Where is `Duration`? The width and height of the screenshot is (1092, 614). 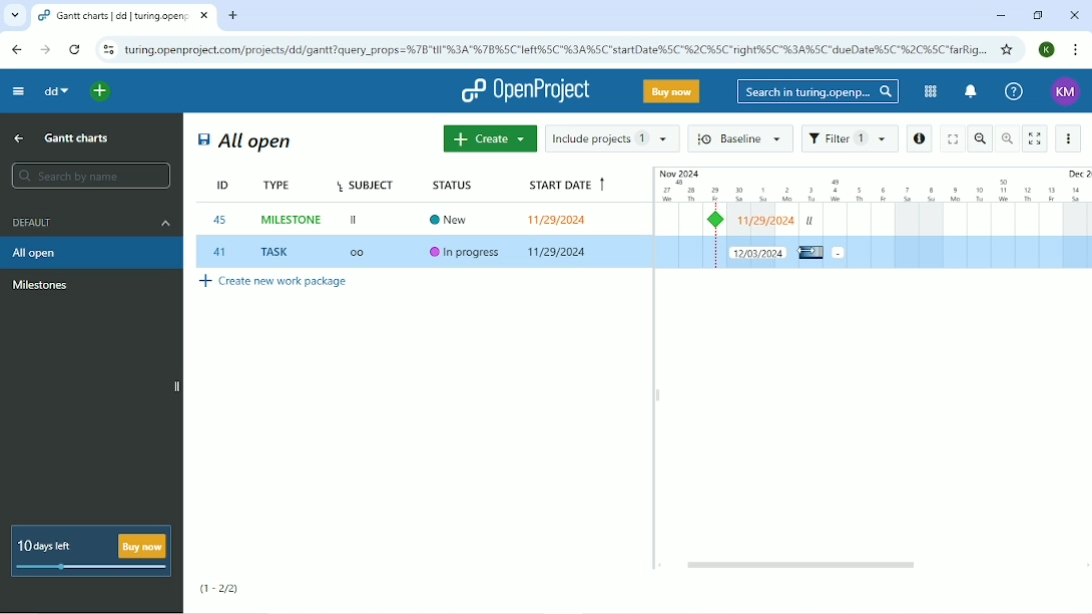
Duration is located at coordinates (872, 184).